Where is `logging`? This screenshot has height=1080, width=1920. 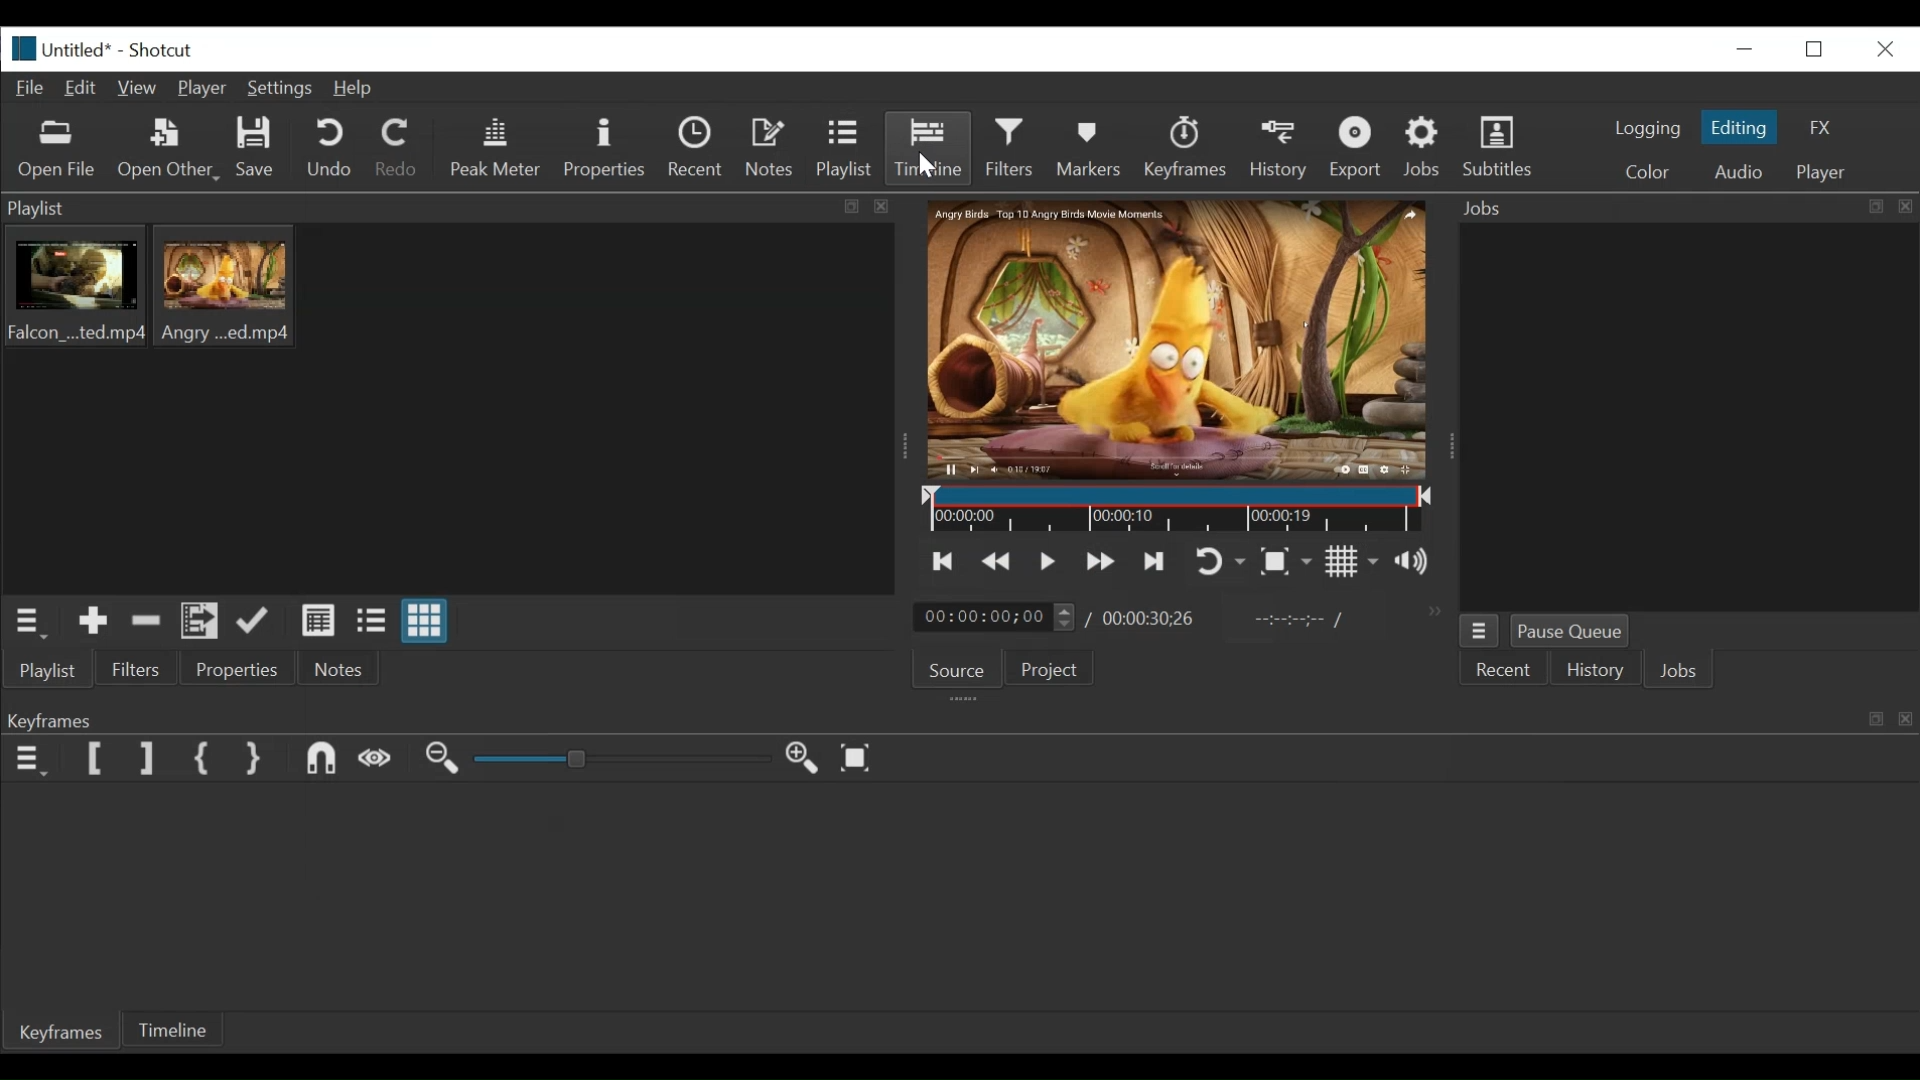
logging is located at coordinates (1646, 128).